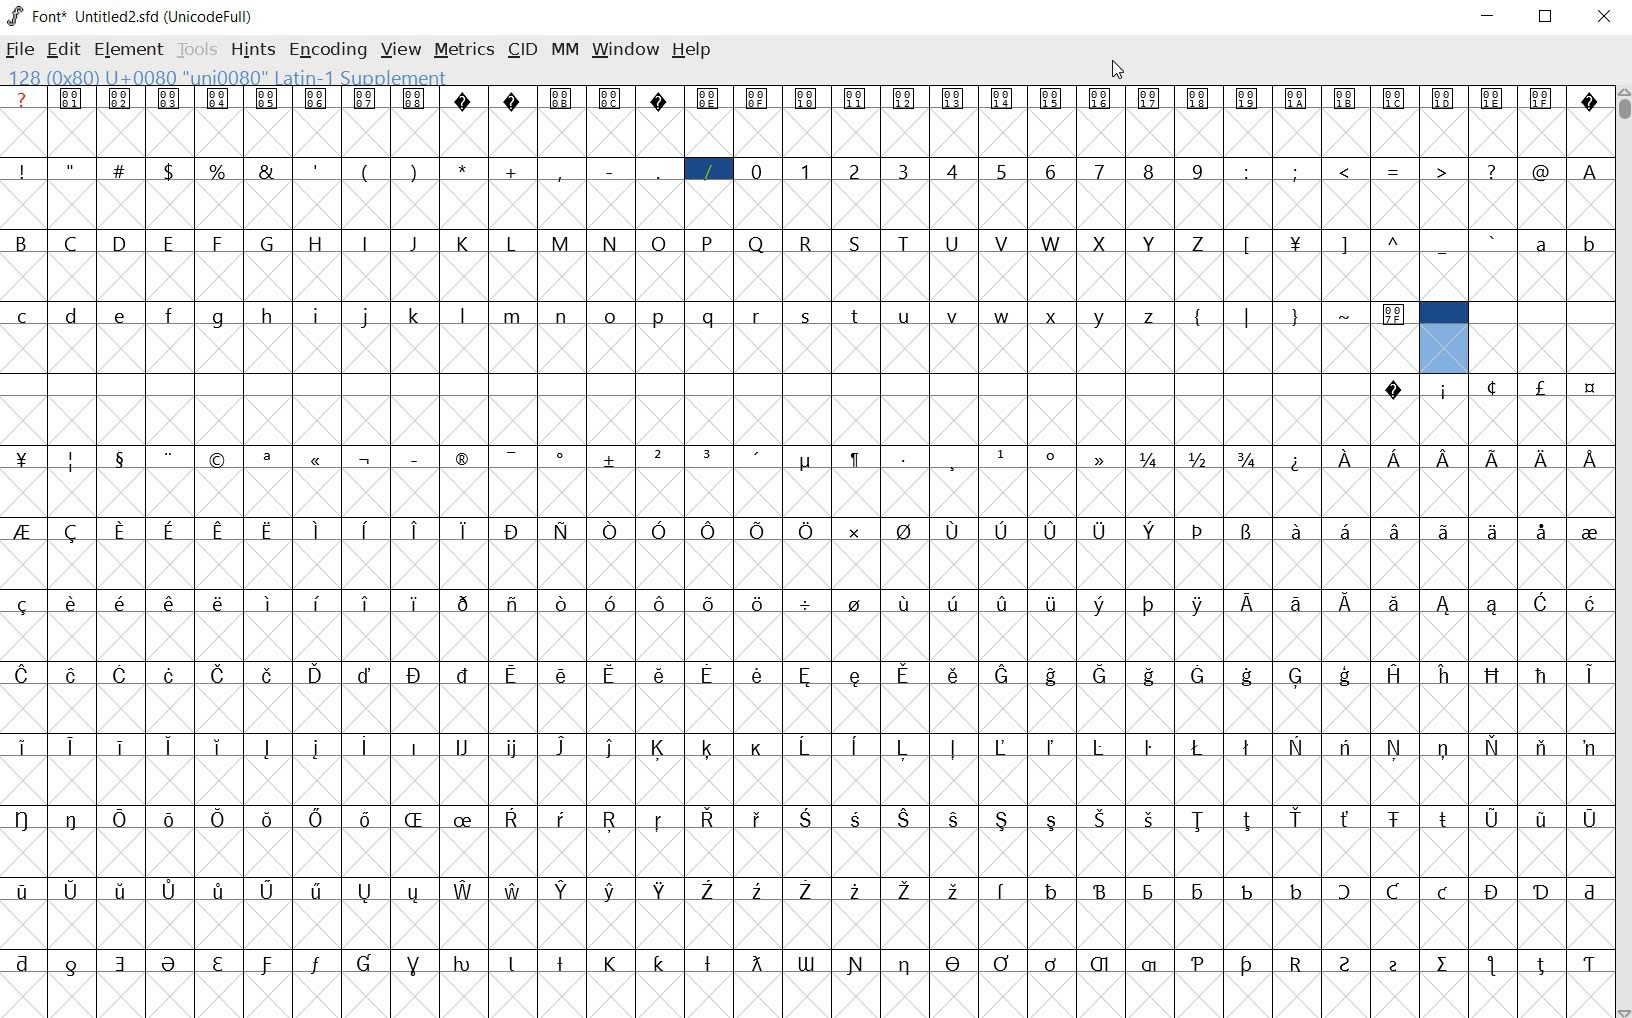  I want to click on Symbol, so click(953, 460).